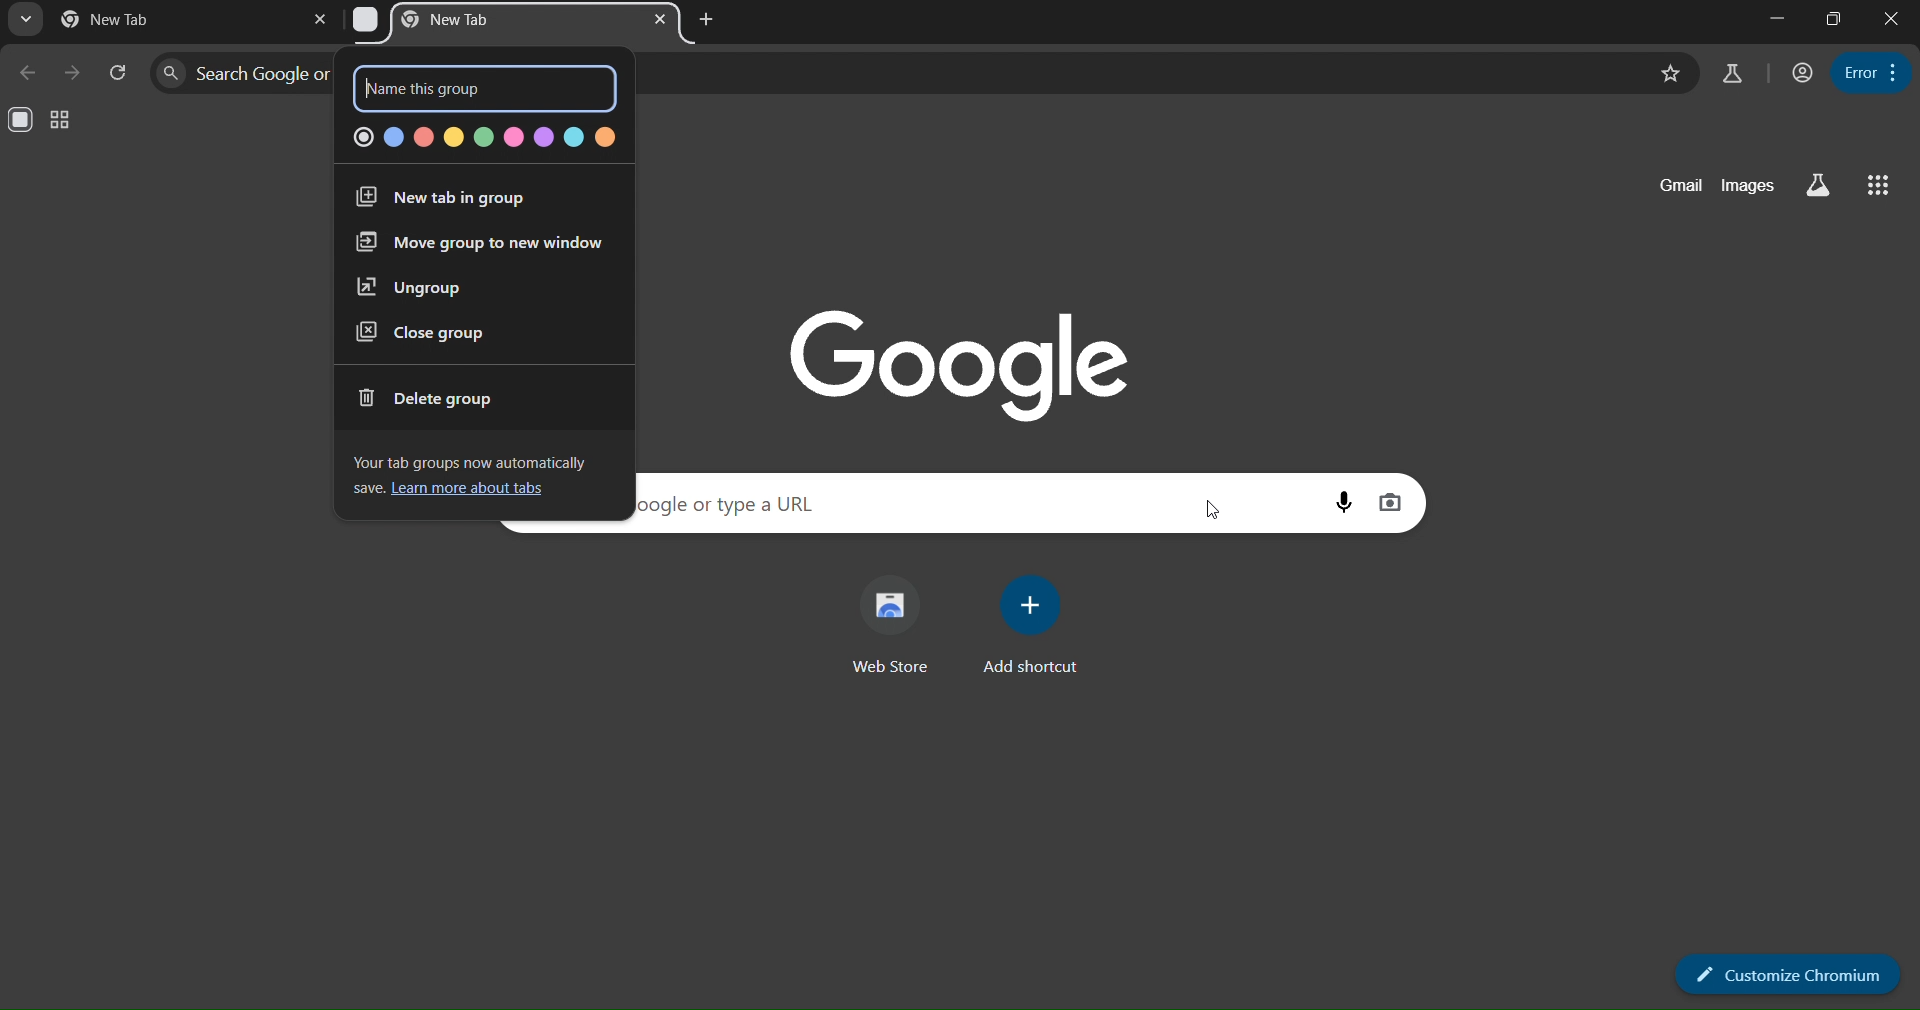 The image size is (1920, 1010). I want to click on account, so click(1799, 72).